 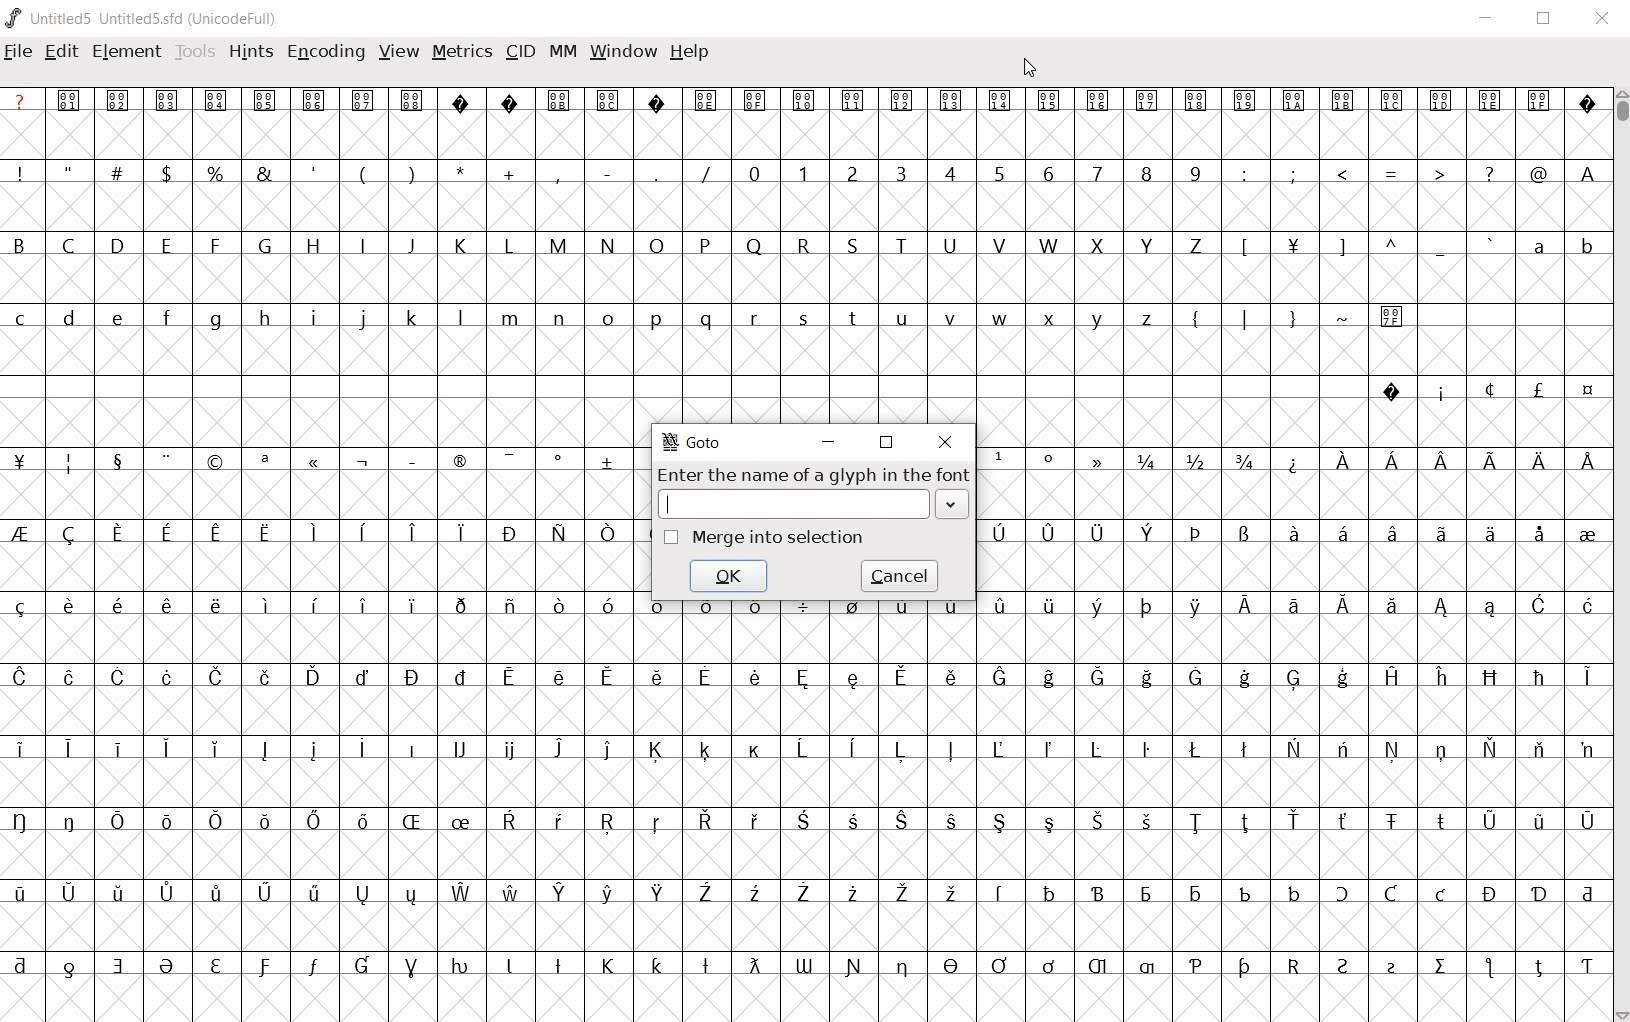 I want to click on `, so click(x=1488, y=245).